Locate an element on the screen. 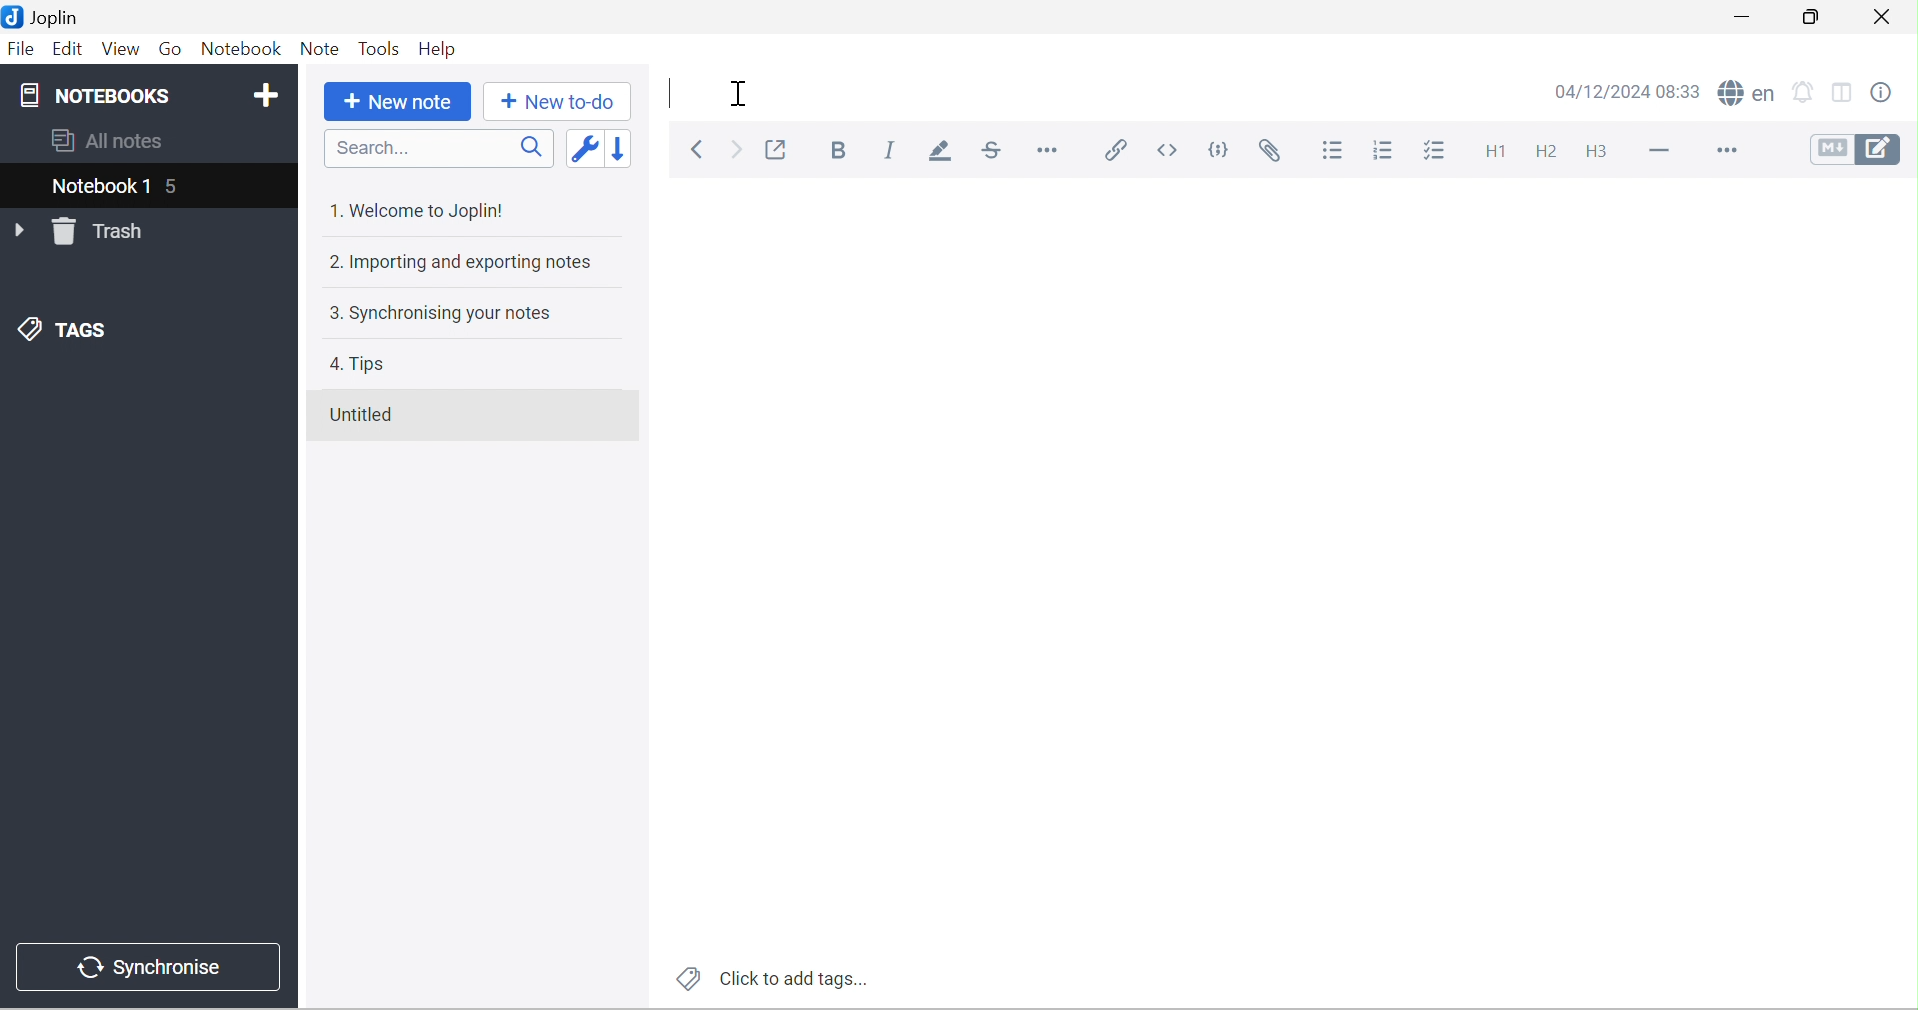 The image size is (1918, 1010). Checkbox list is located at coordinates (1438, 151).